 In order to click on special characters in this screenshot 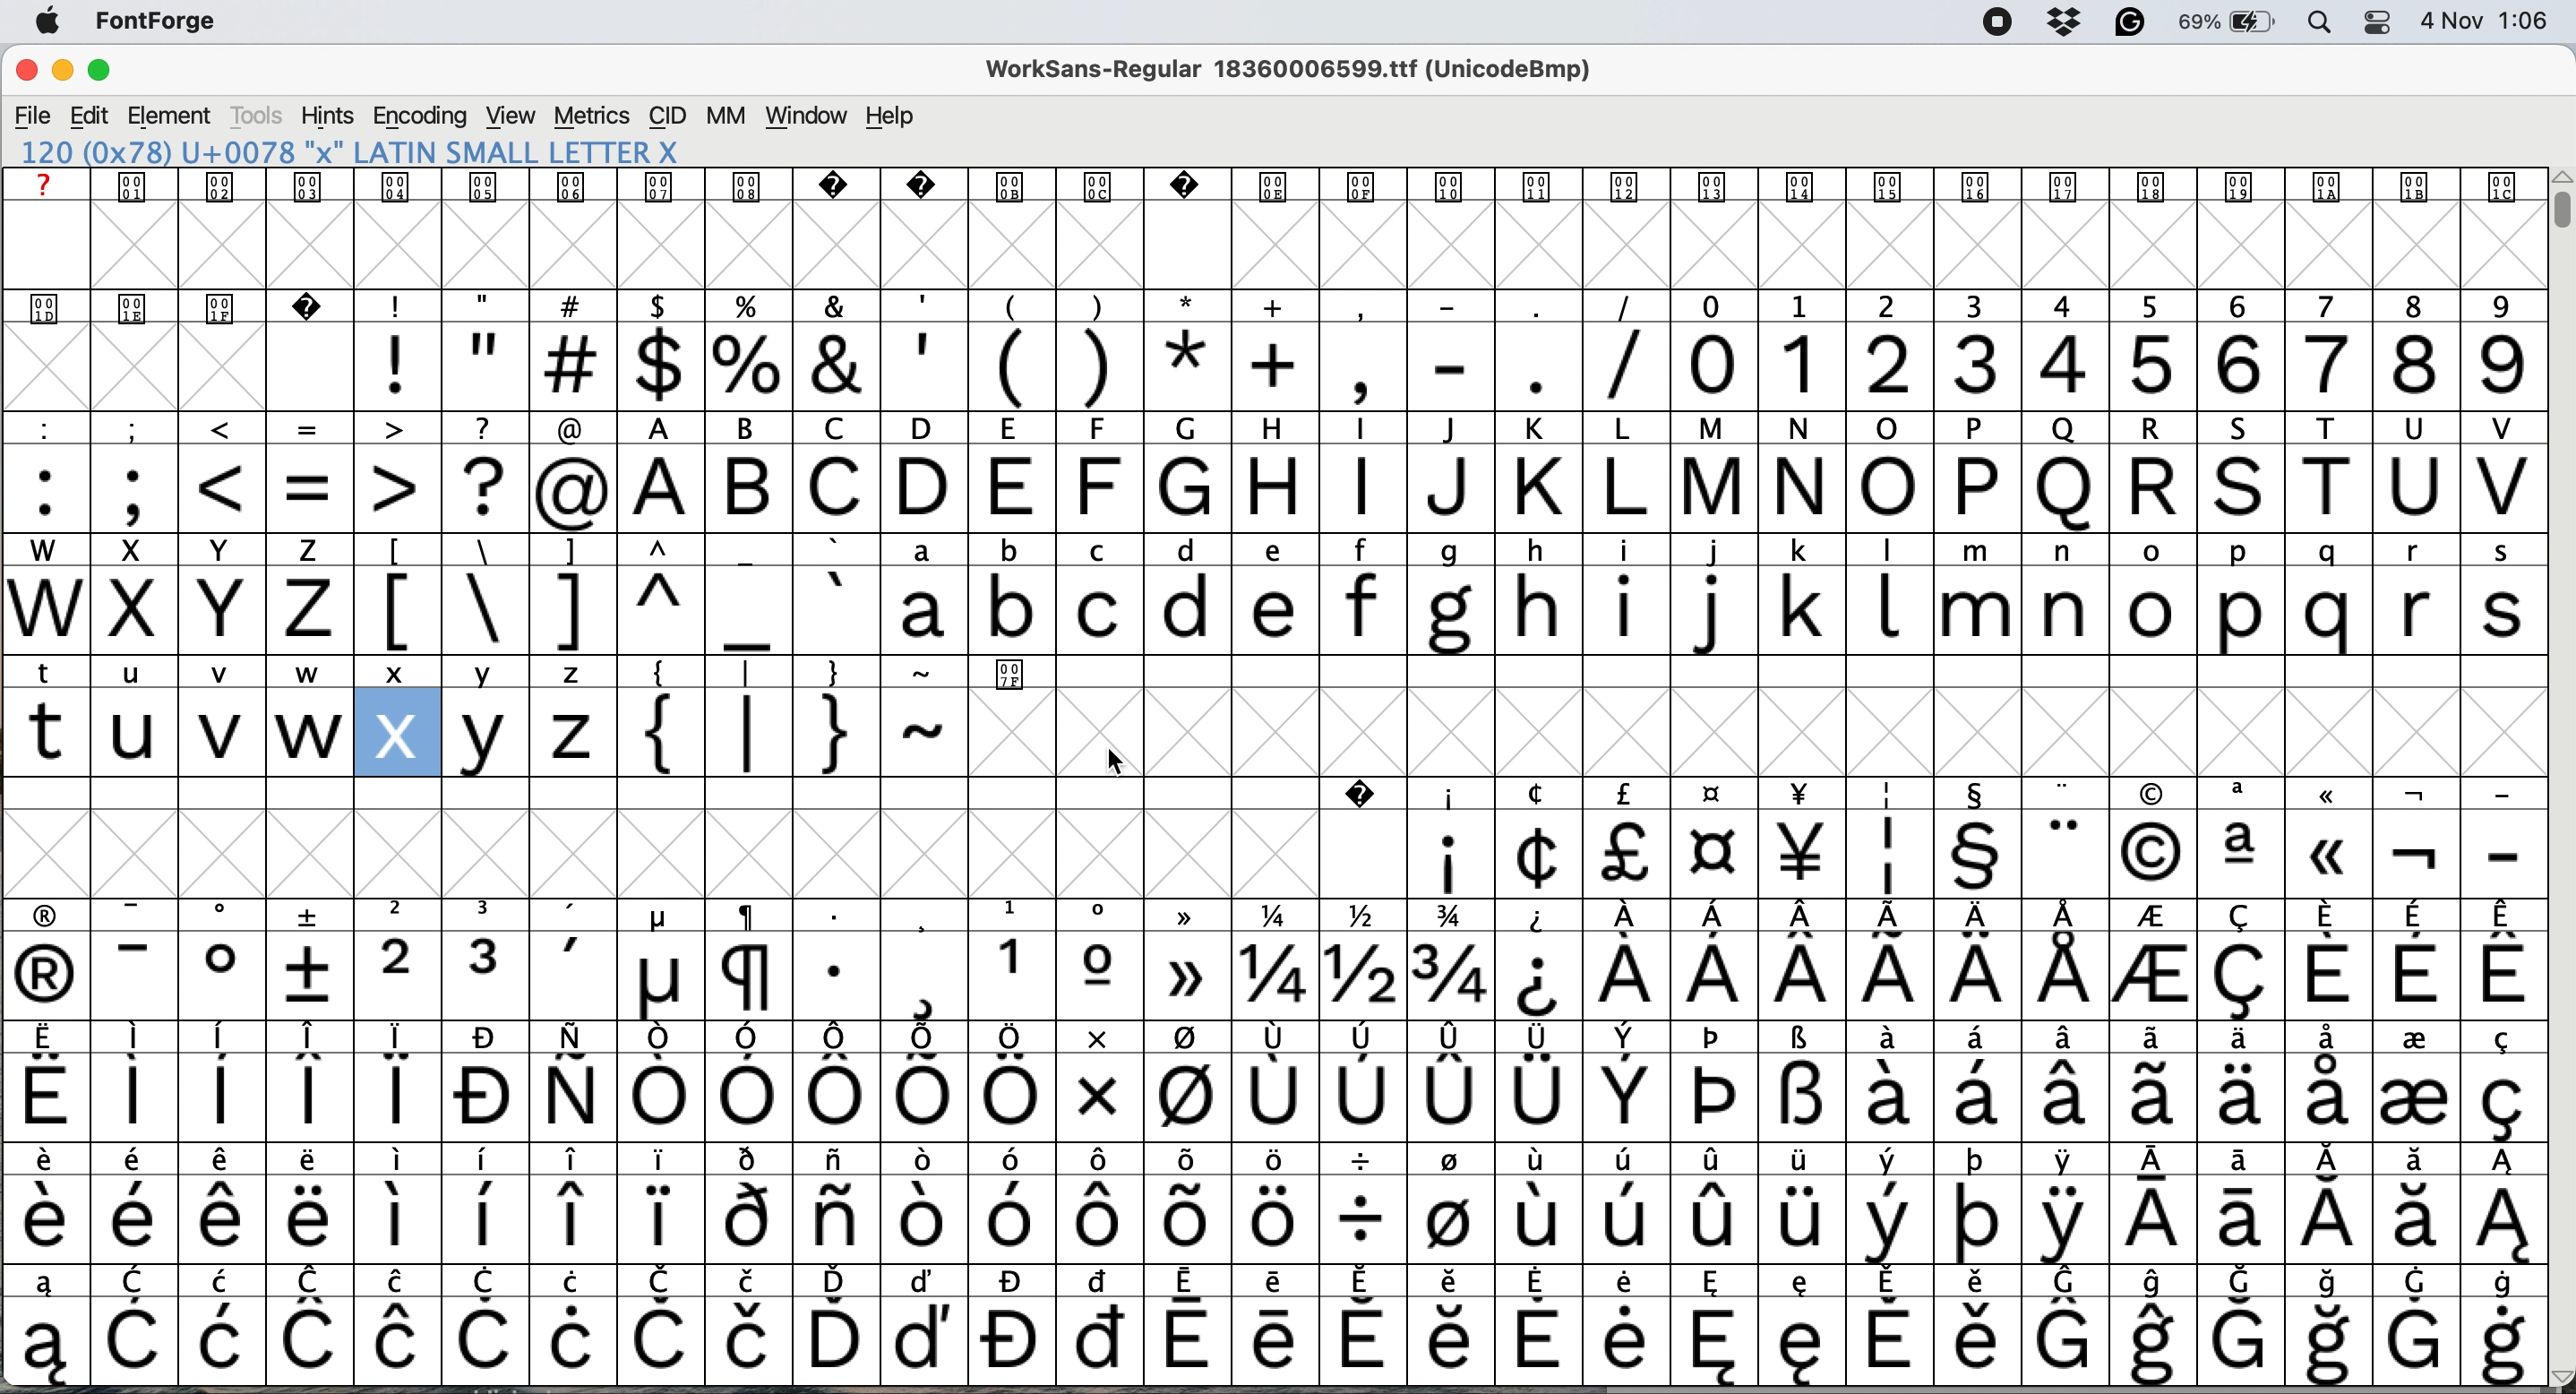, I will do `click(1274, 1161)`.